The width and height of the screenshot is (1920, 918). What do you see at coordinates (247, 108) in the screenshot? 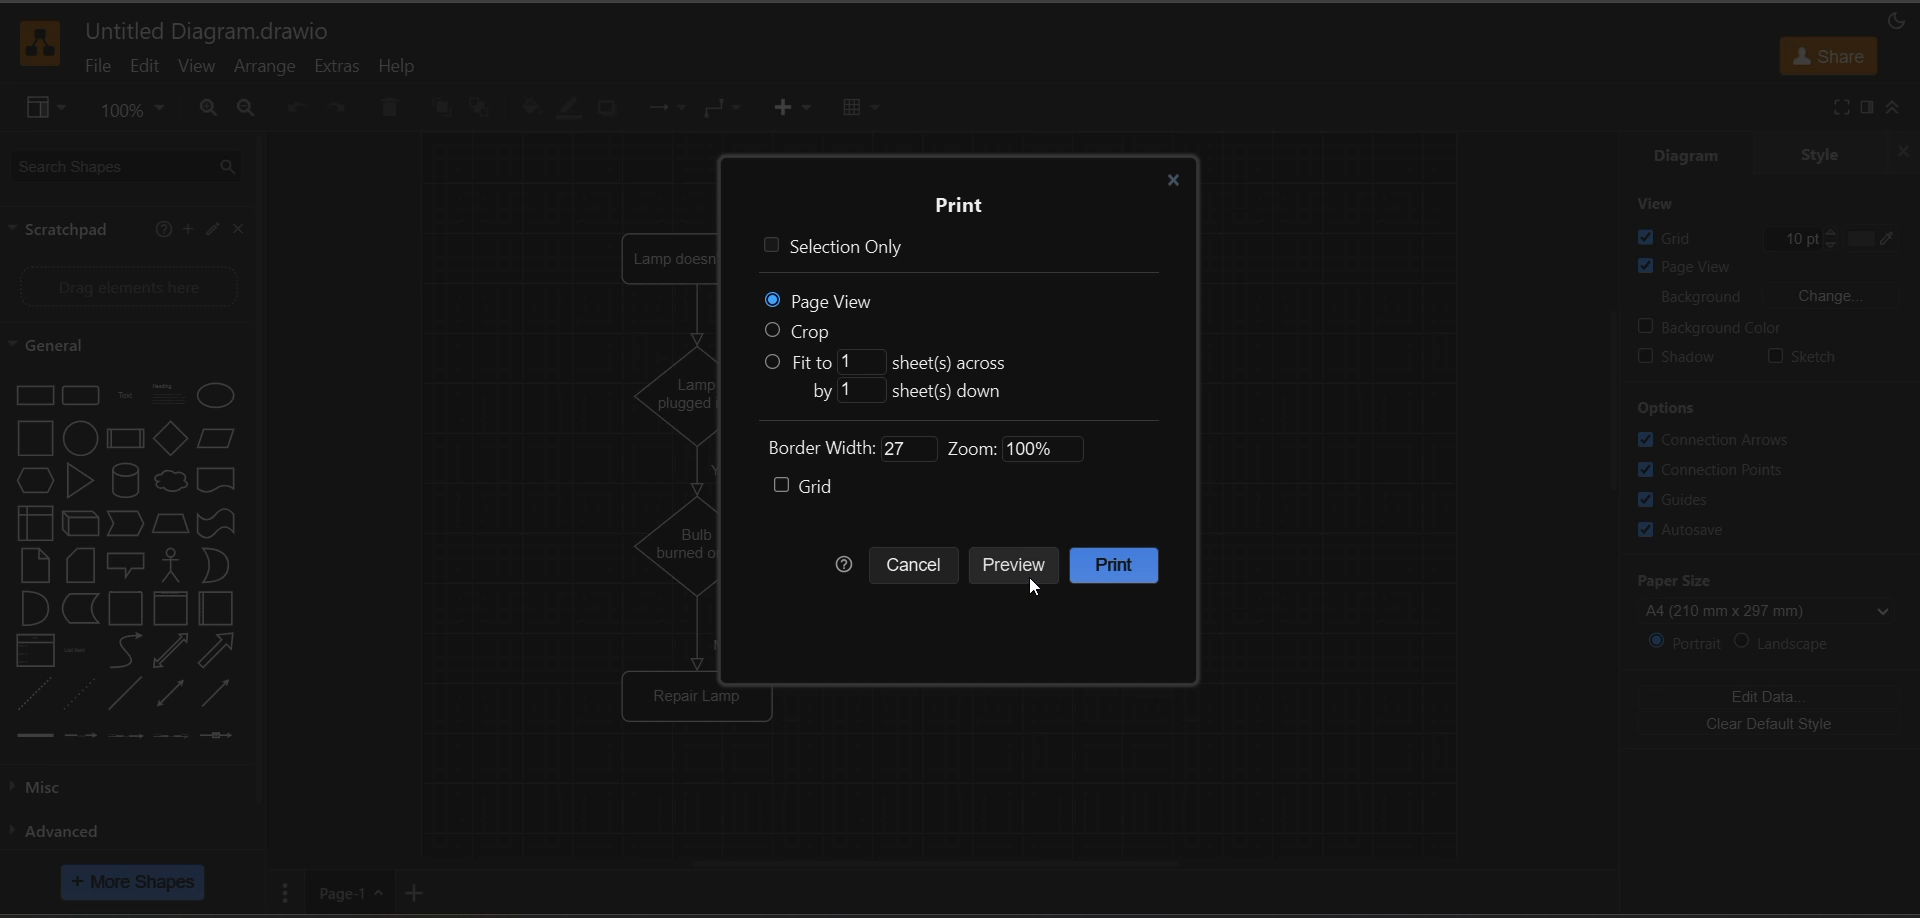
I see `zoom out` at bounding box center [247, 108].